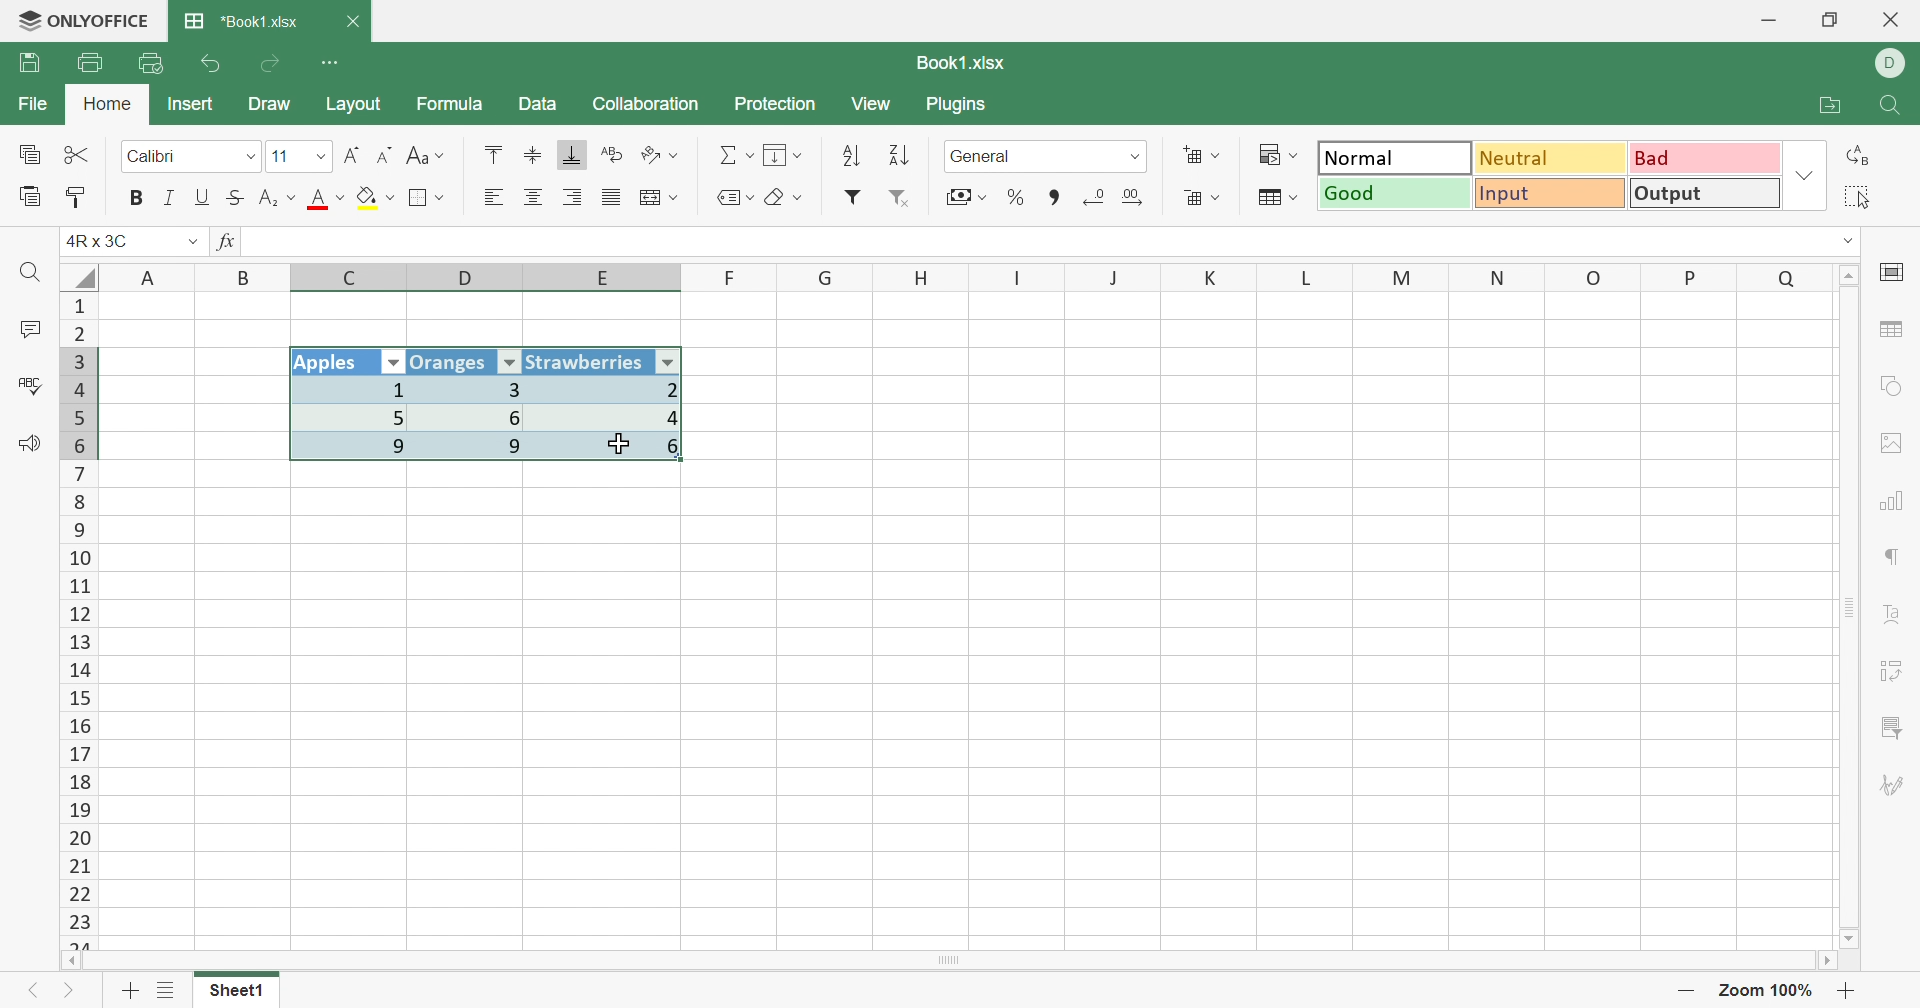  I want to click on Align Top, so click(490, 154).